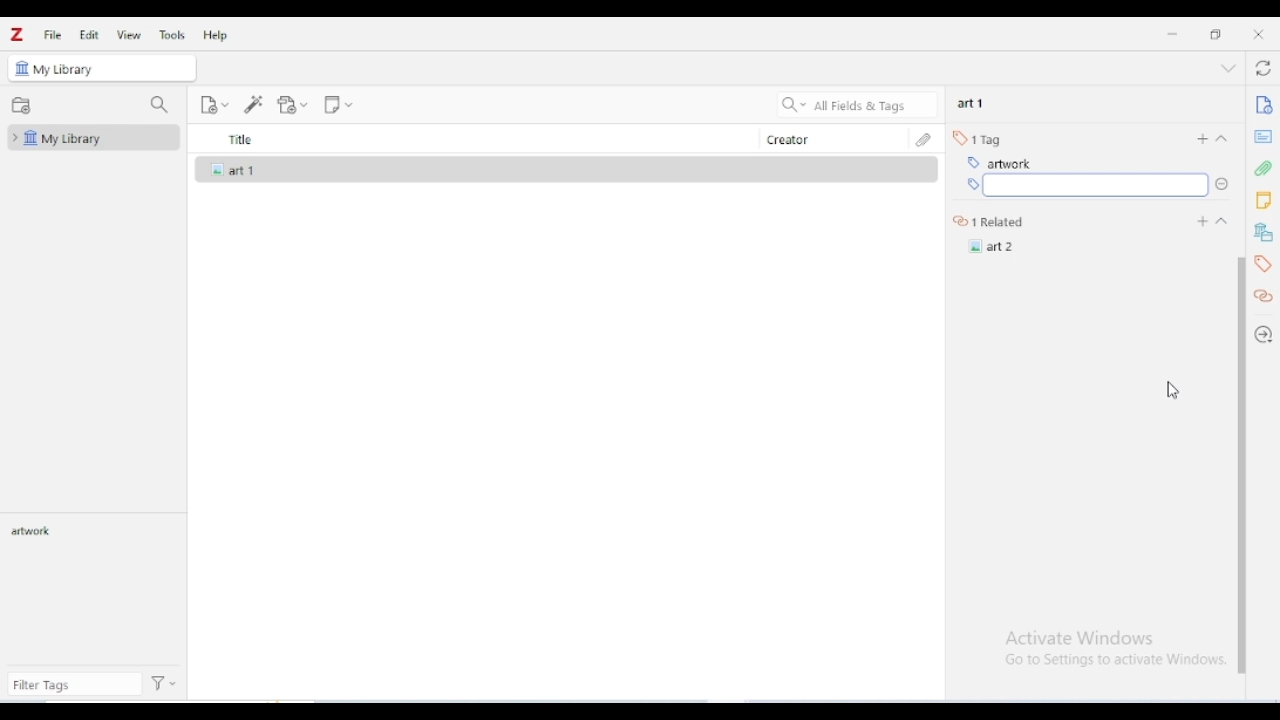 Image resolution: width=1280 pixels, height=720 pixels. What do you see at coordinates (1223, 219) in the screenshot?
I see `Drop down` at bounding box center [1223, 219].